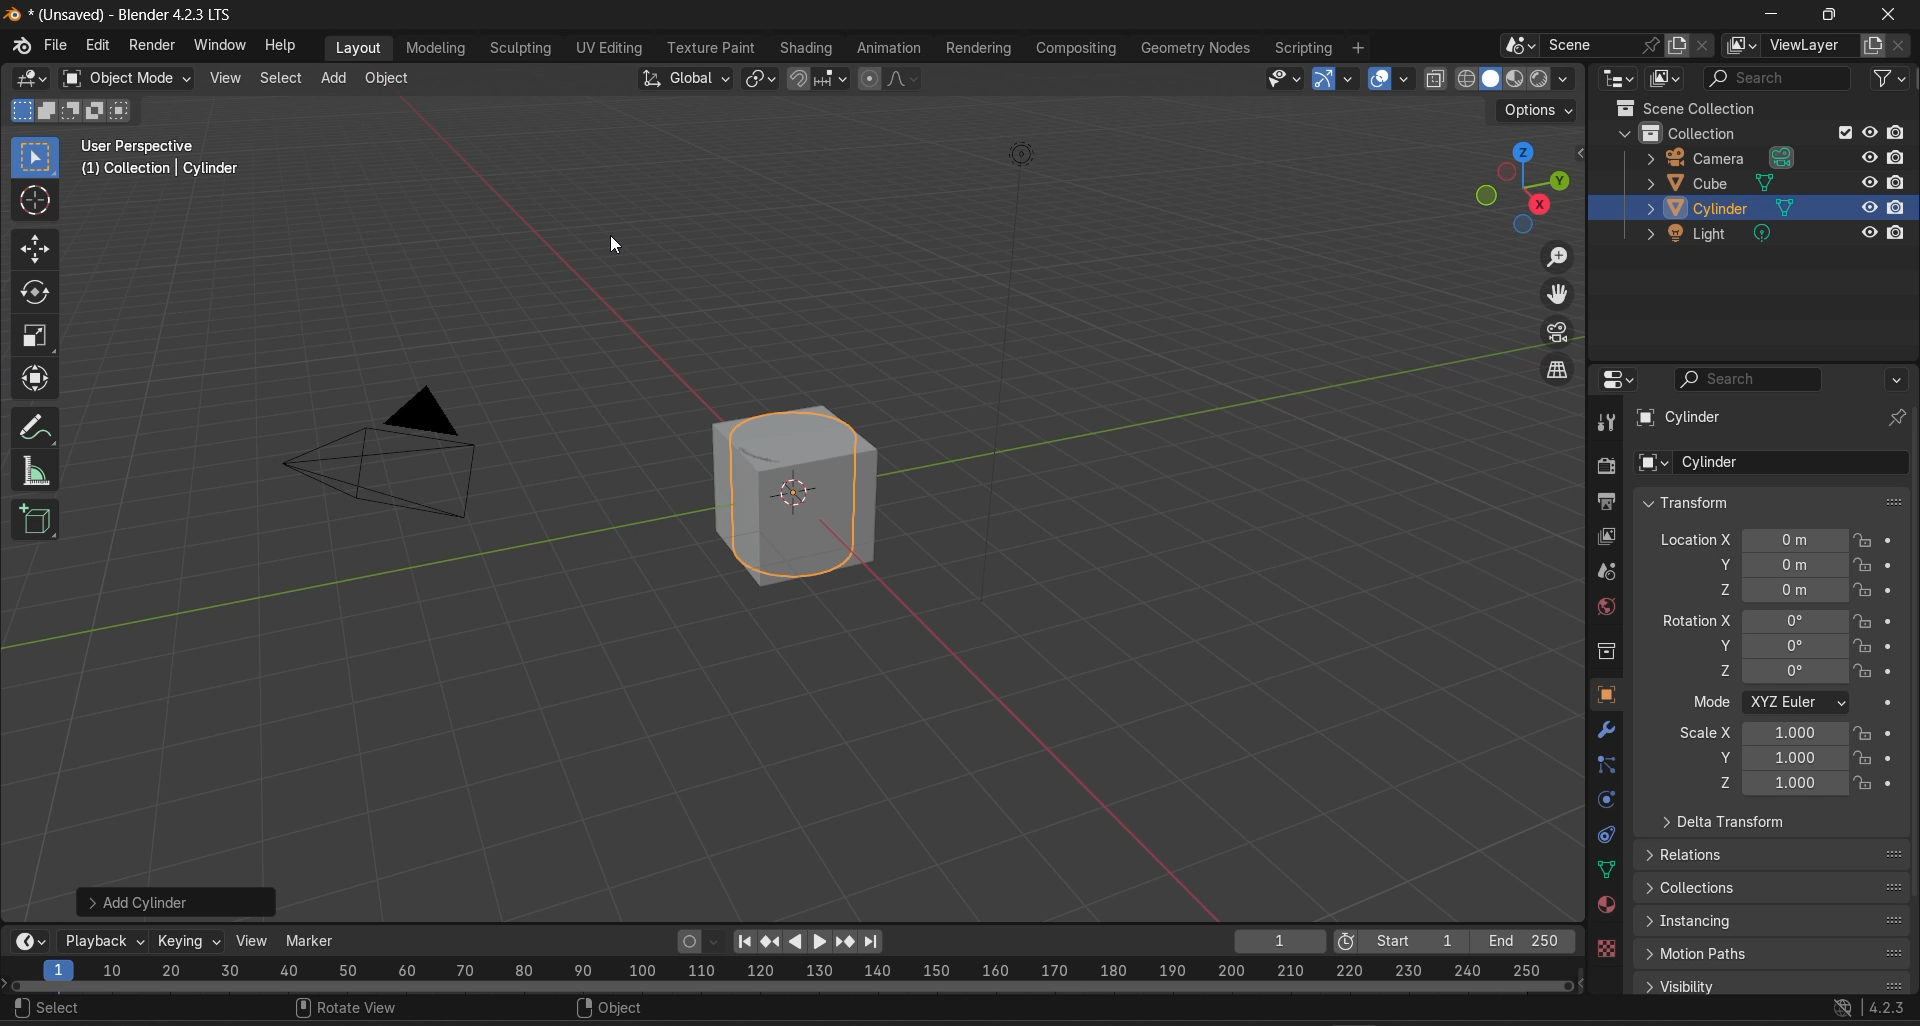 The width and height of the screenshot is (1920, 1026). I want to click on live search filtering string, so click(1779, 80).